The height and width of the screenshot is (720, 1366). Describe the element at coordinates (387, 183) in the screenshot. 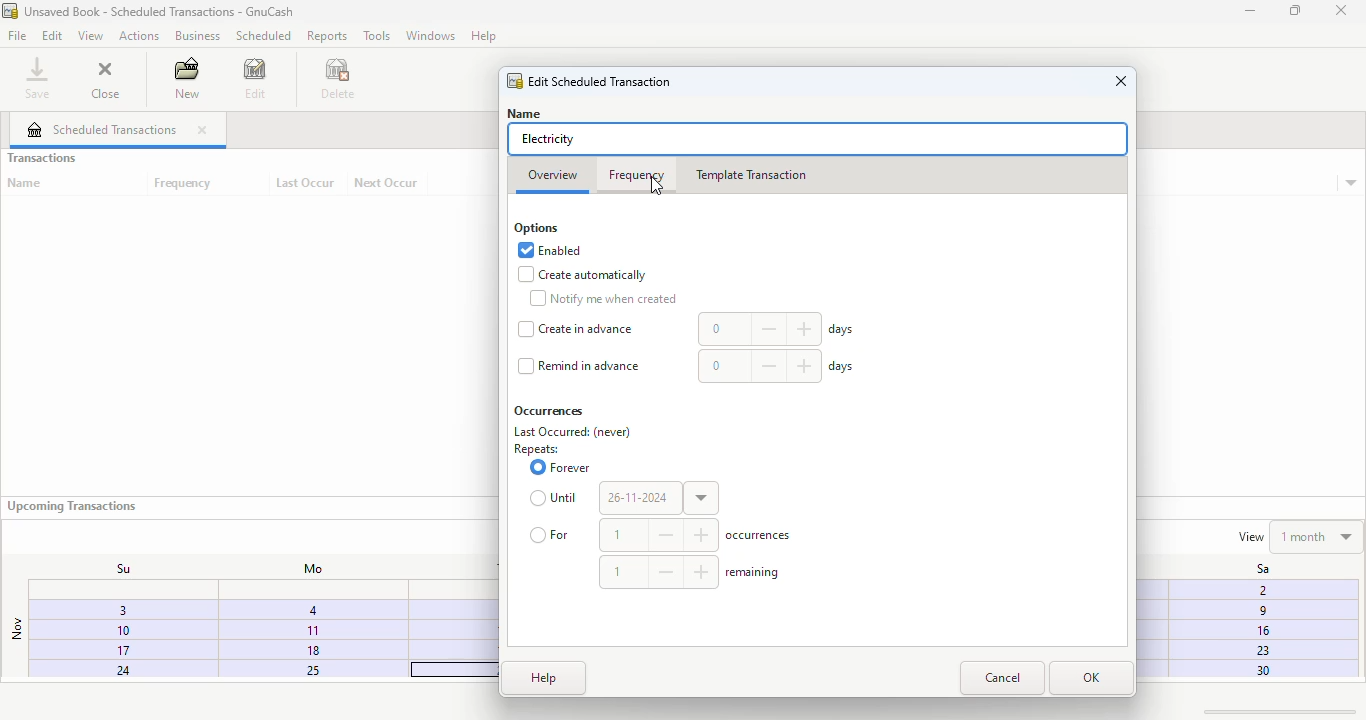

I see `next occur` at that location.